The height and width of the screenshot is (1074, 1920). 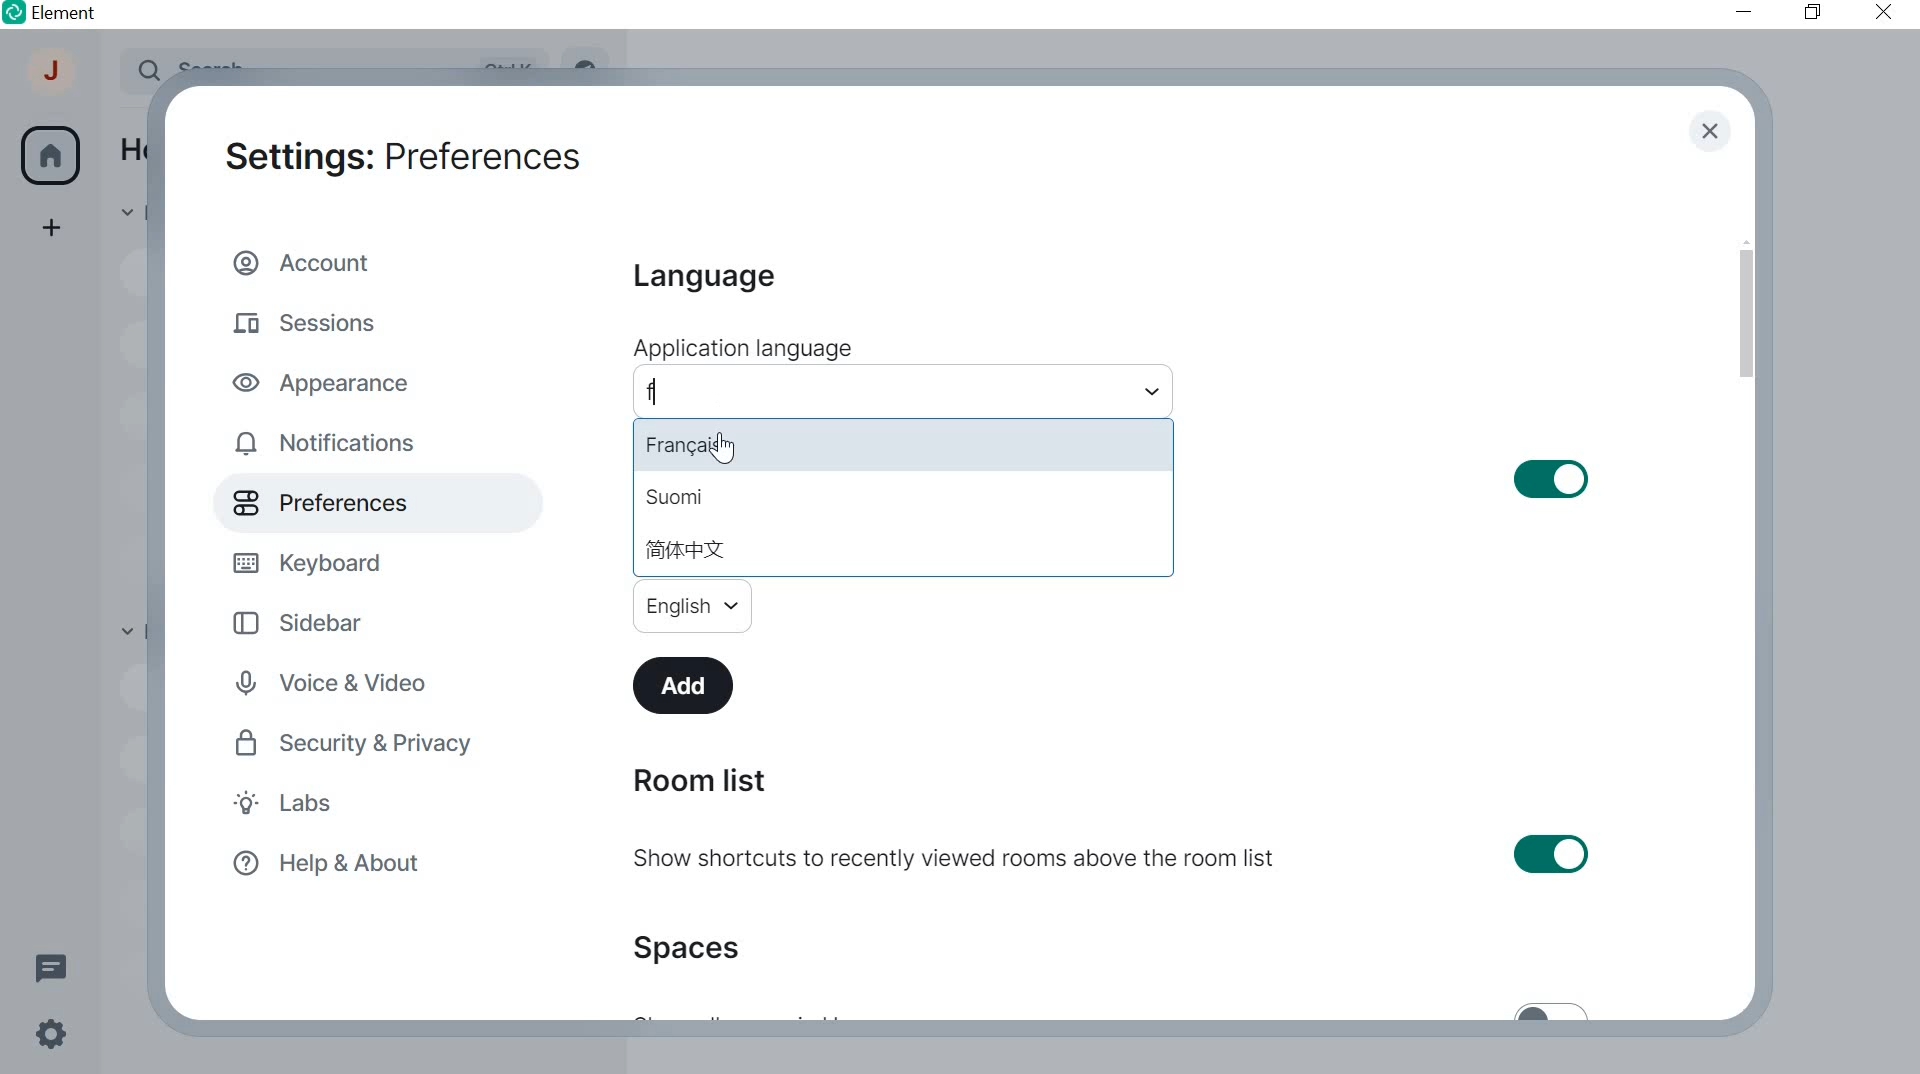 I want to click on show shortcuts to recently viewed rooms above the room list, so click(x=1114, y=858).